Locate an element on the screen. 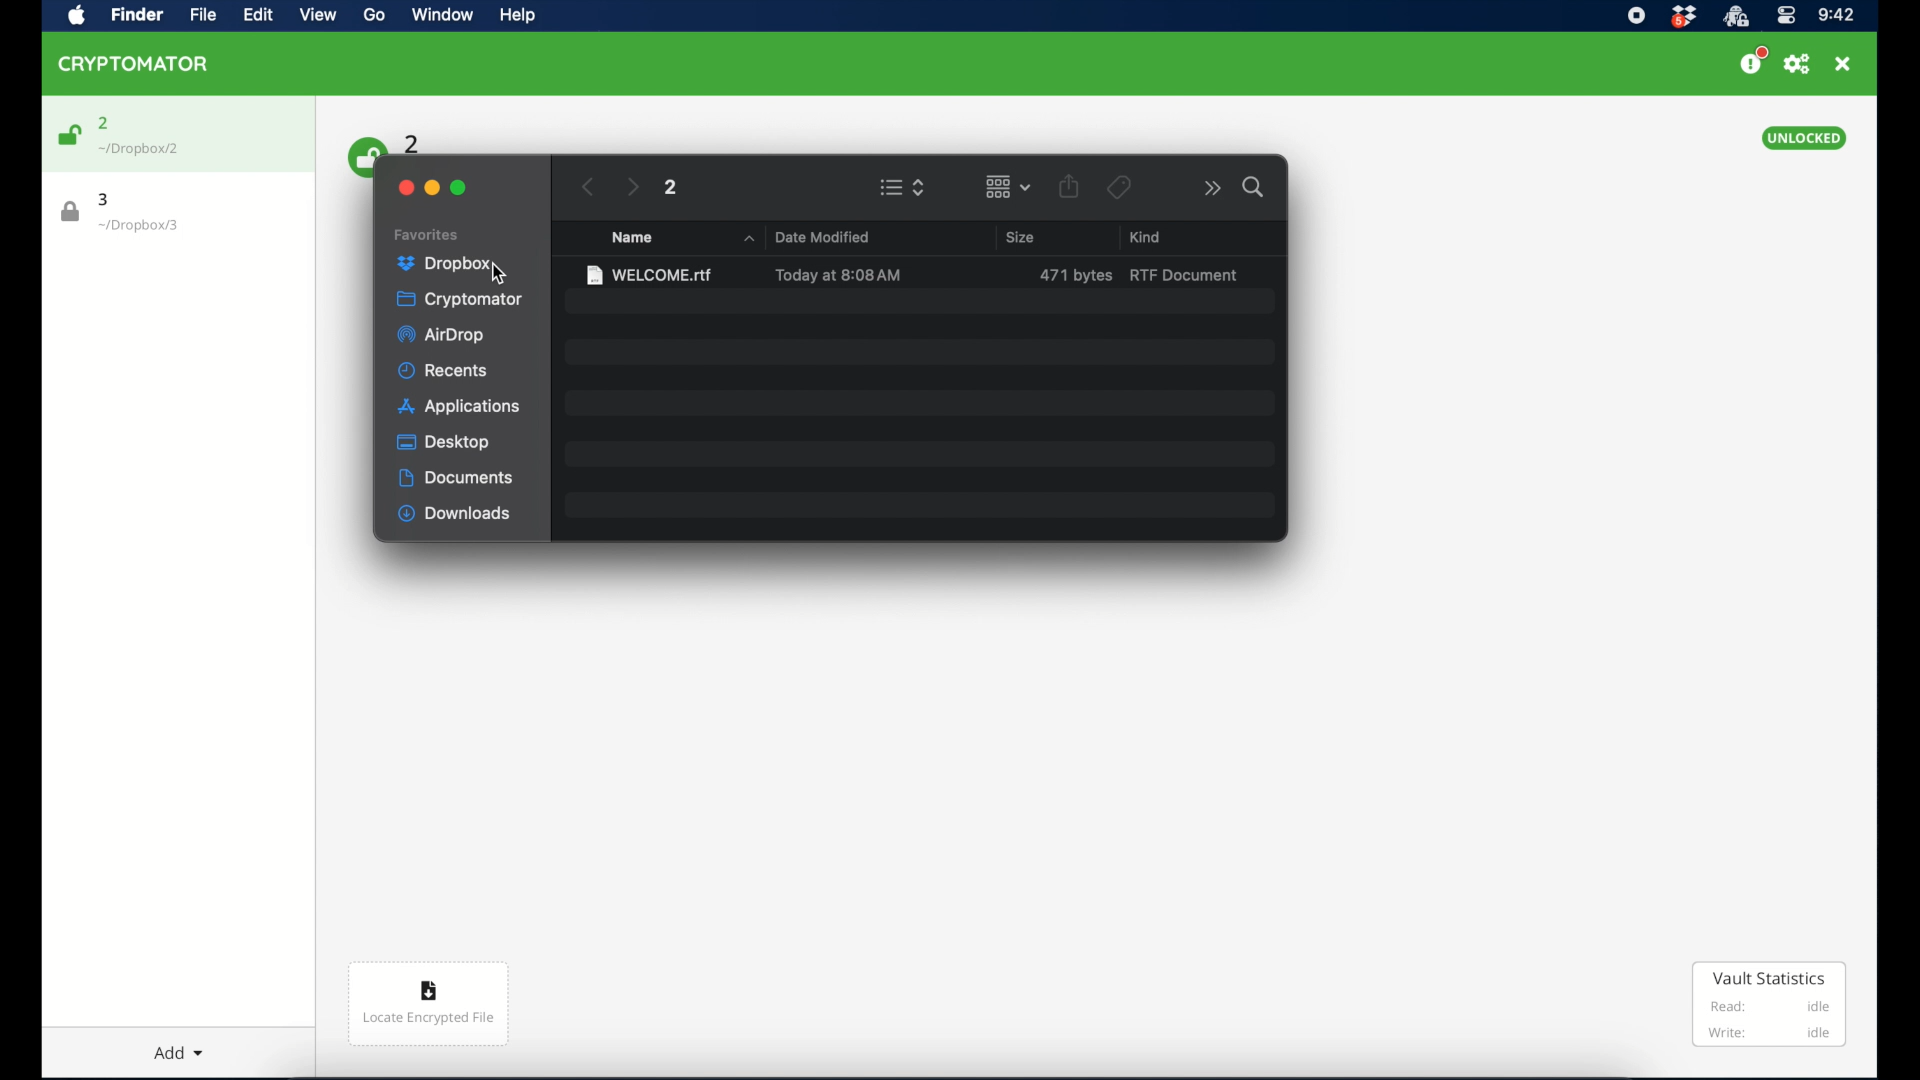 The width and height of the screenshot is (1920, 1080). airdrop is located at coordinates (440, 335).